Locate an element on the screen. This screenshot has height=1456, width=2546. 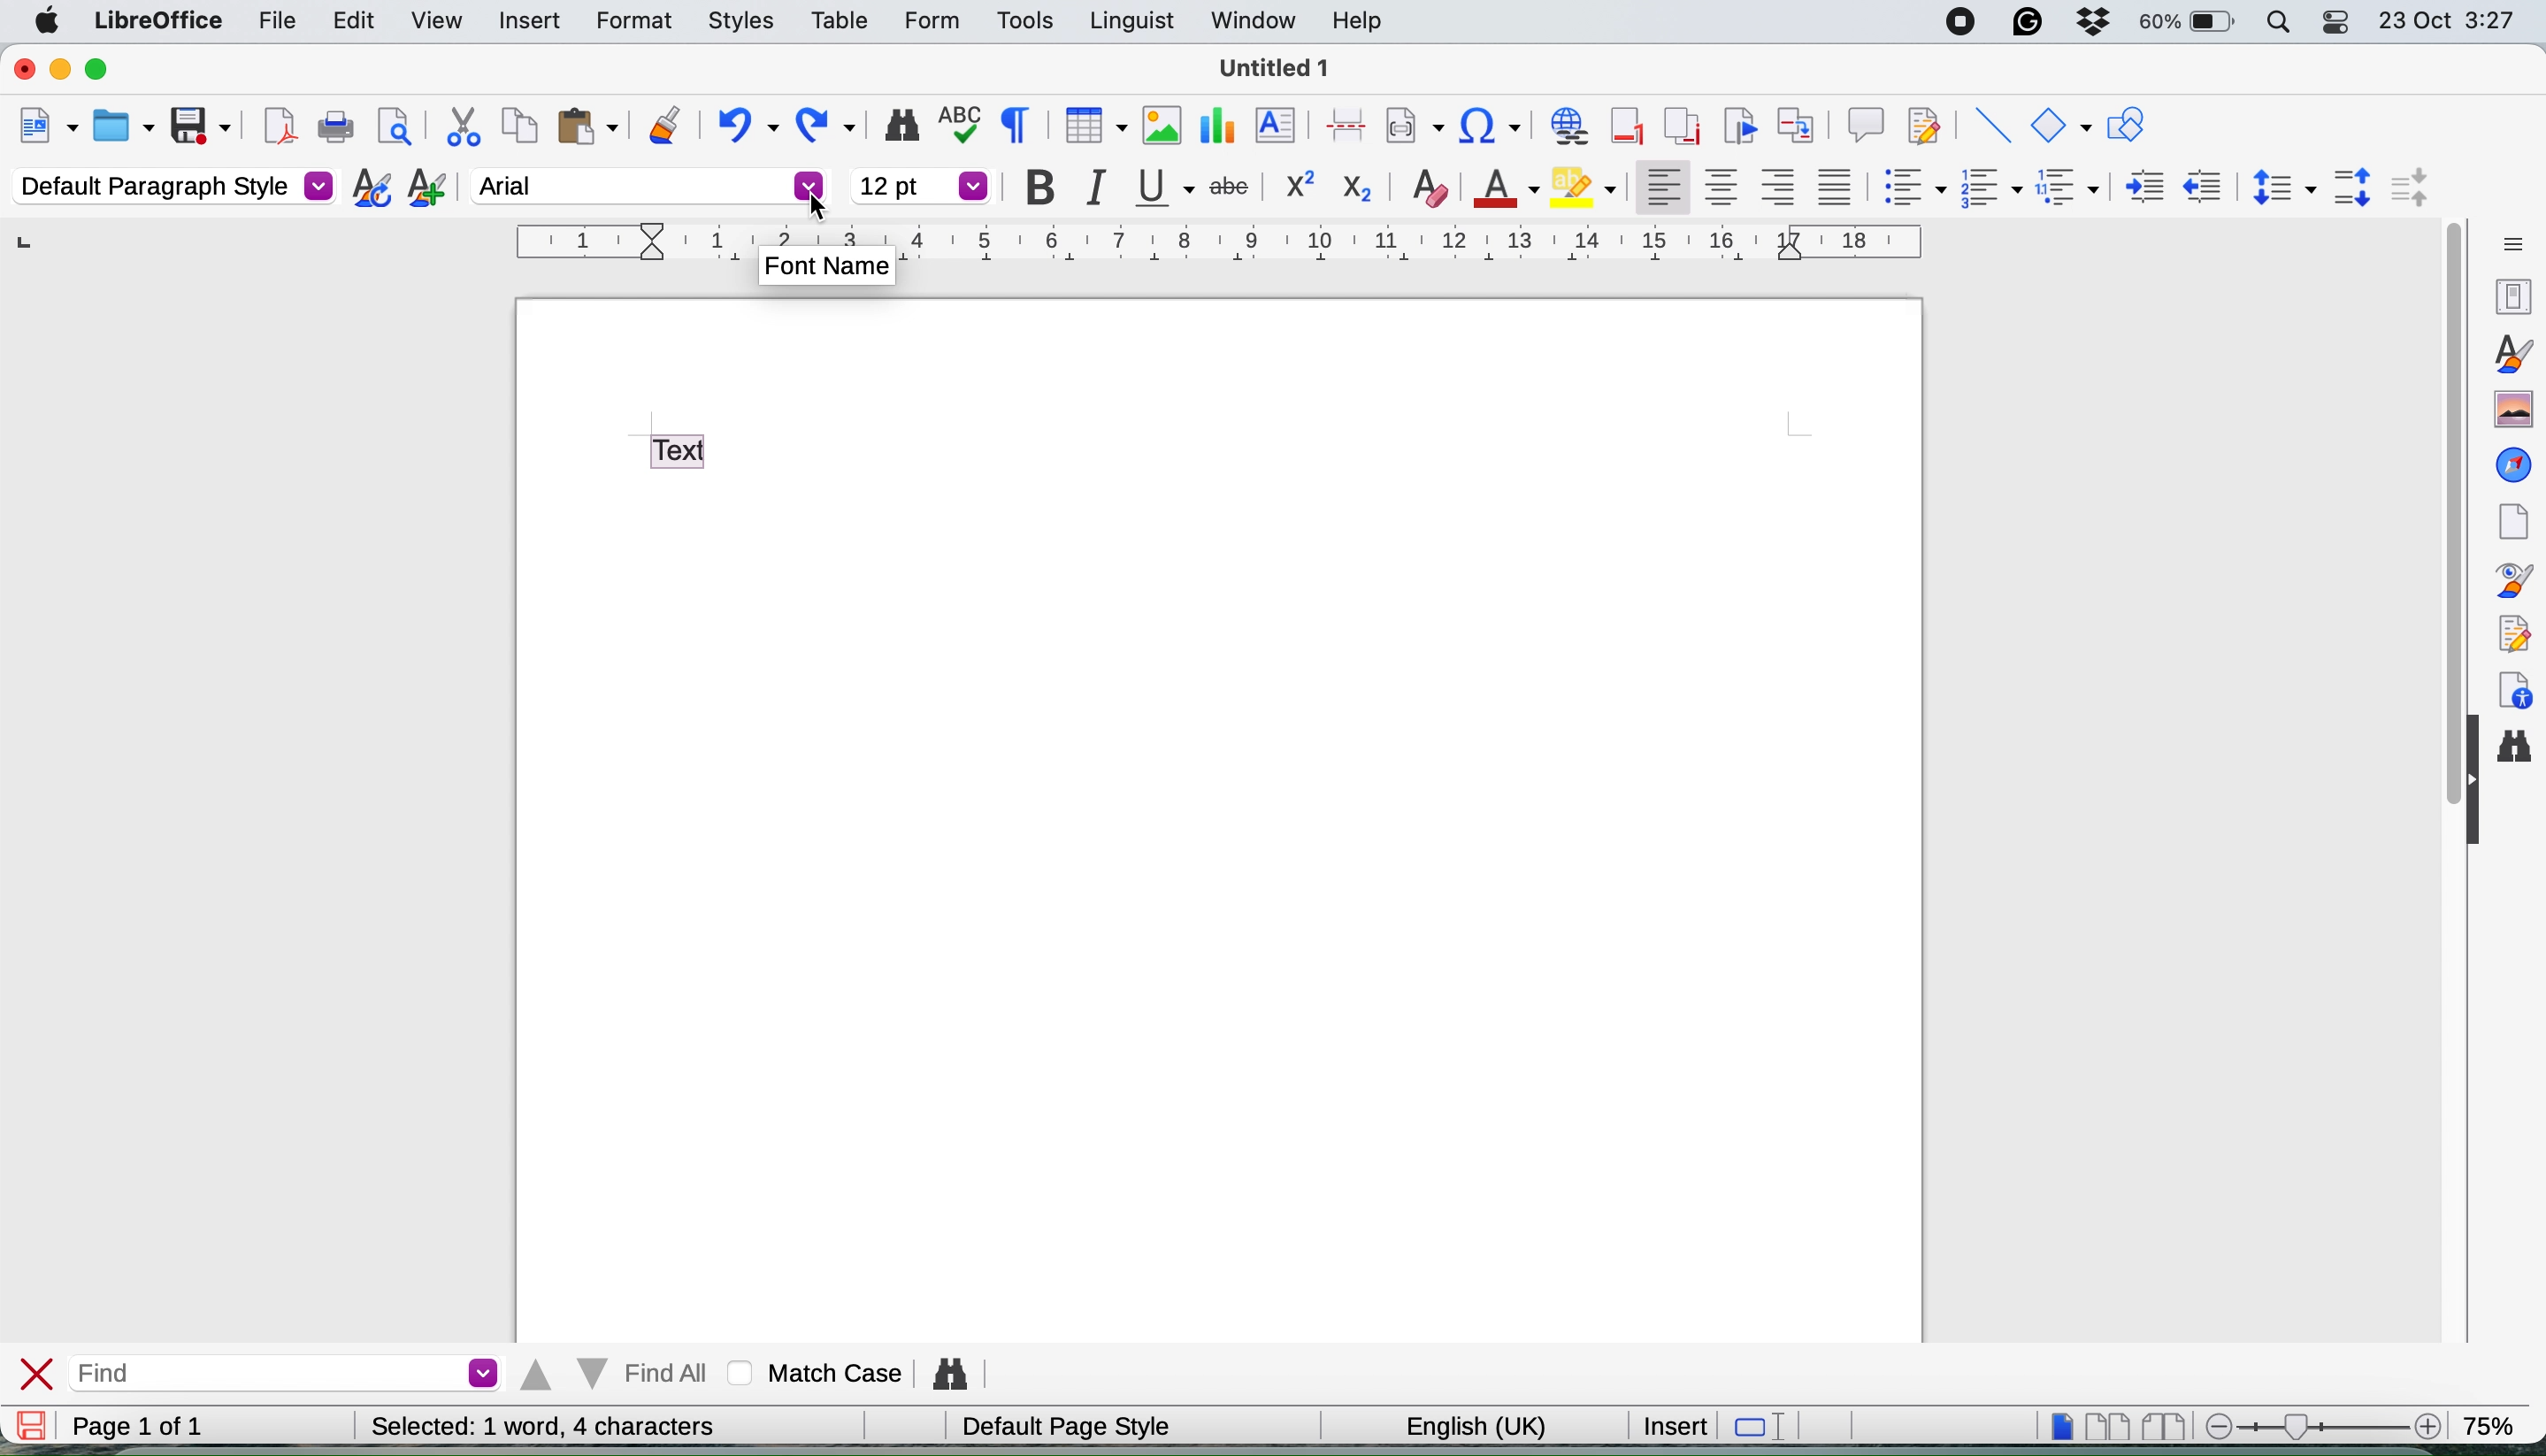
insert endnote is located at coordinates (1677, 128).